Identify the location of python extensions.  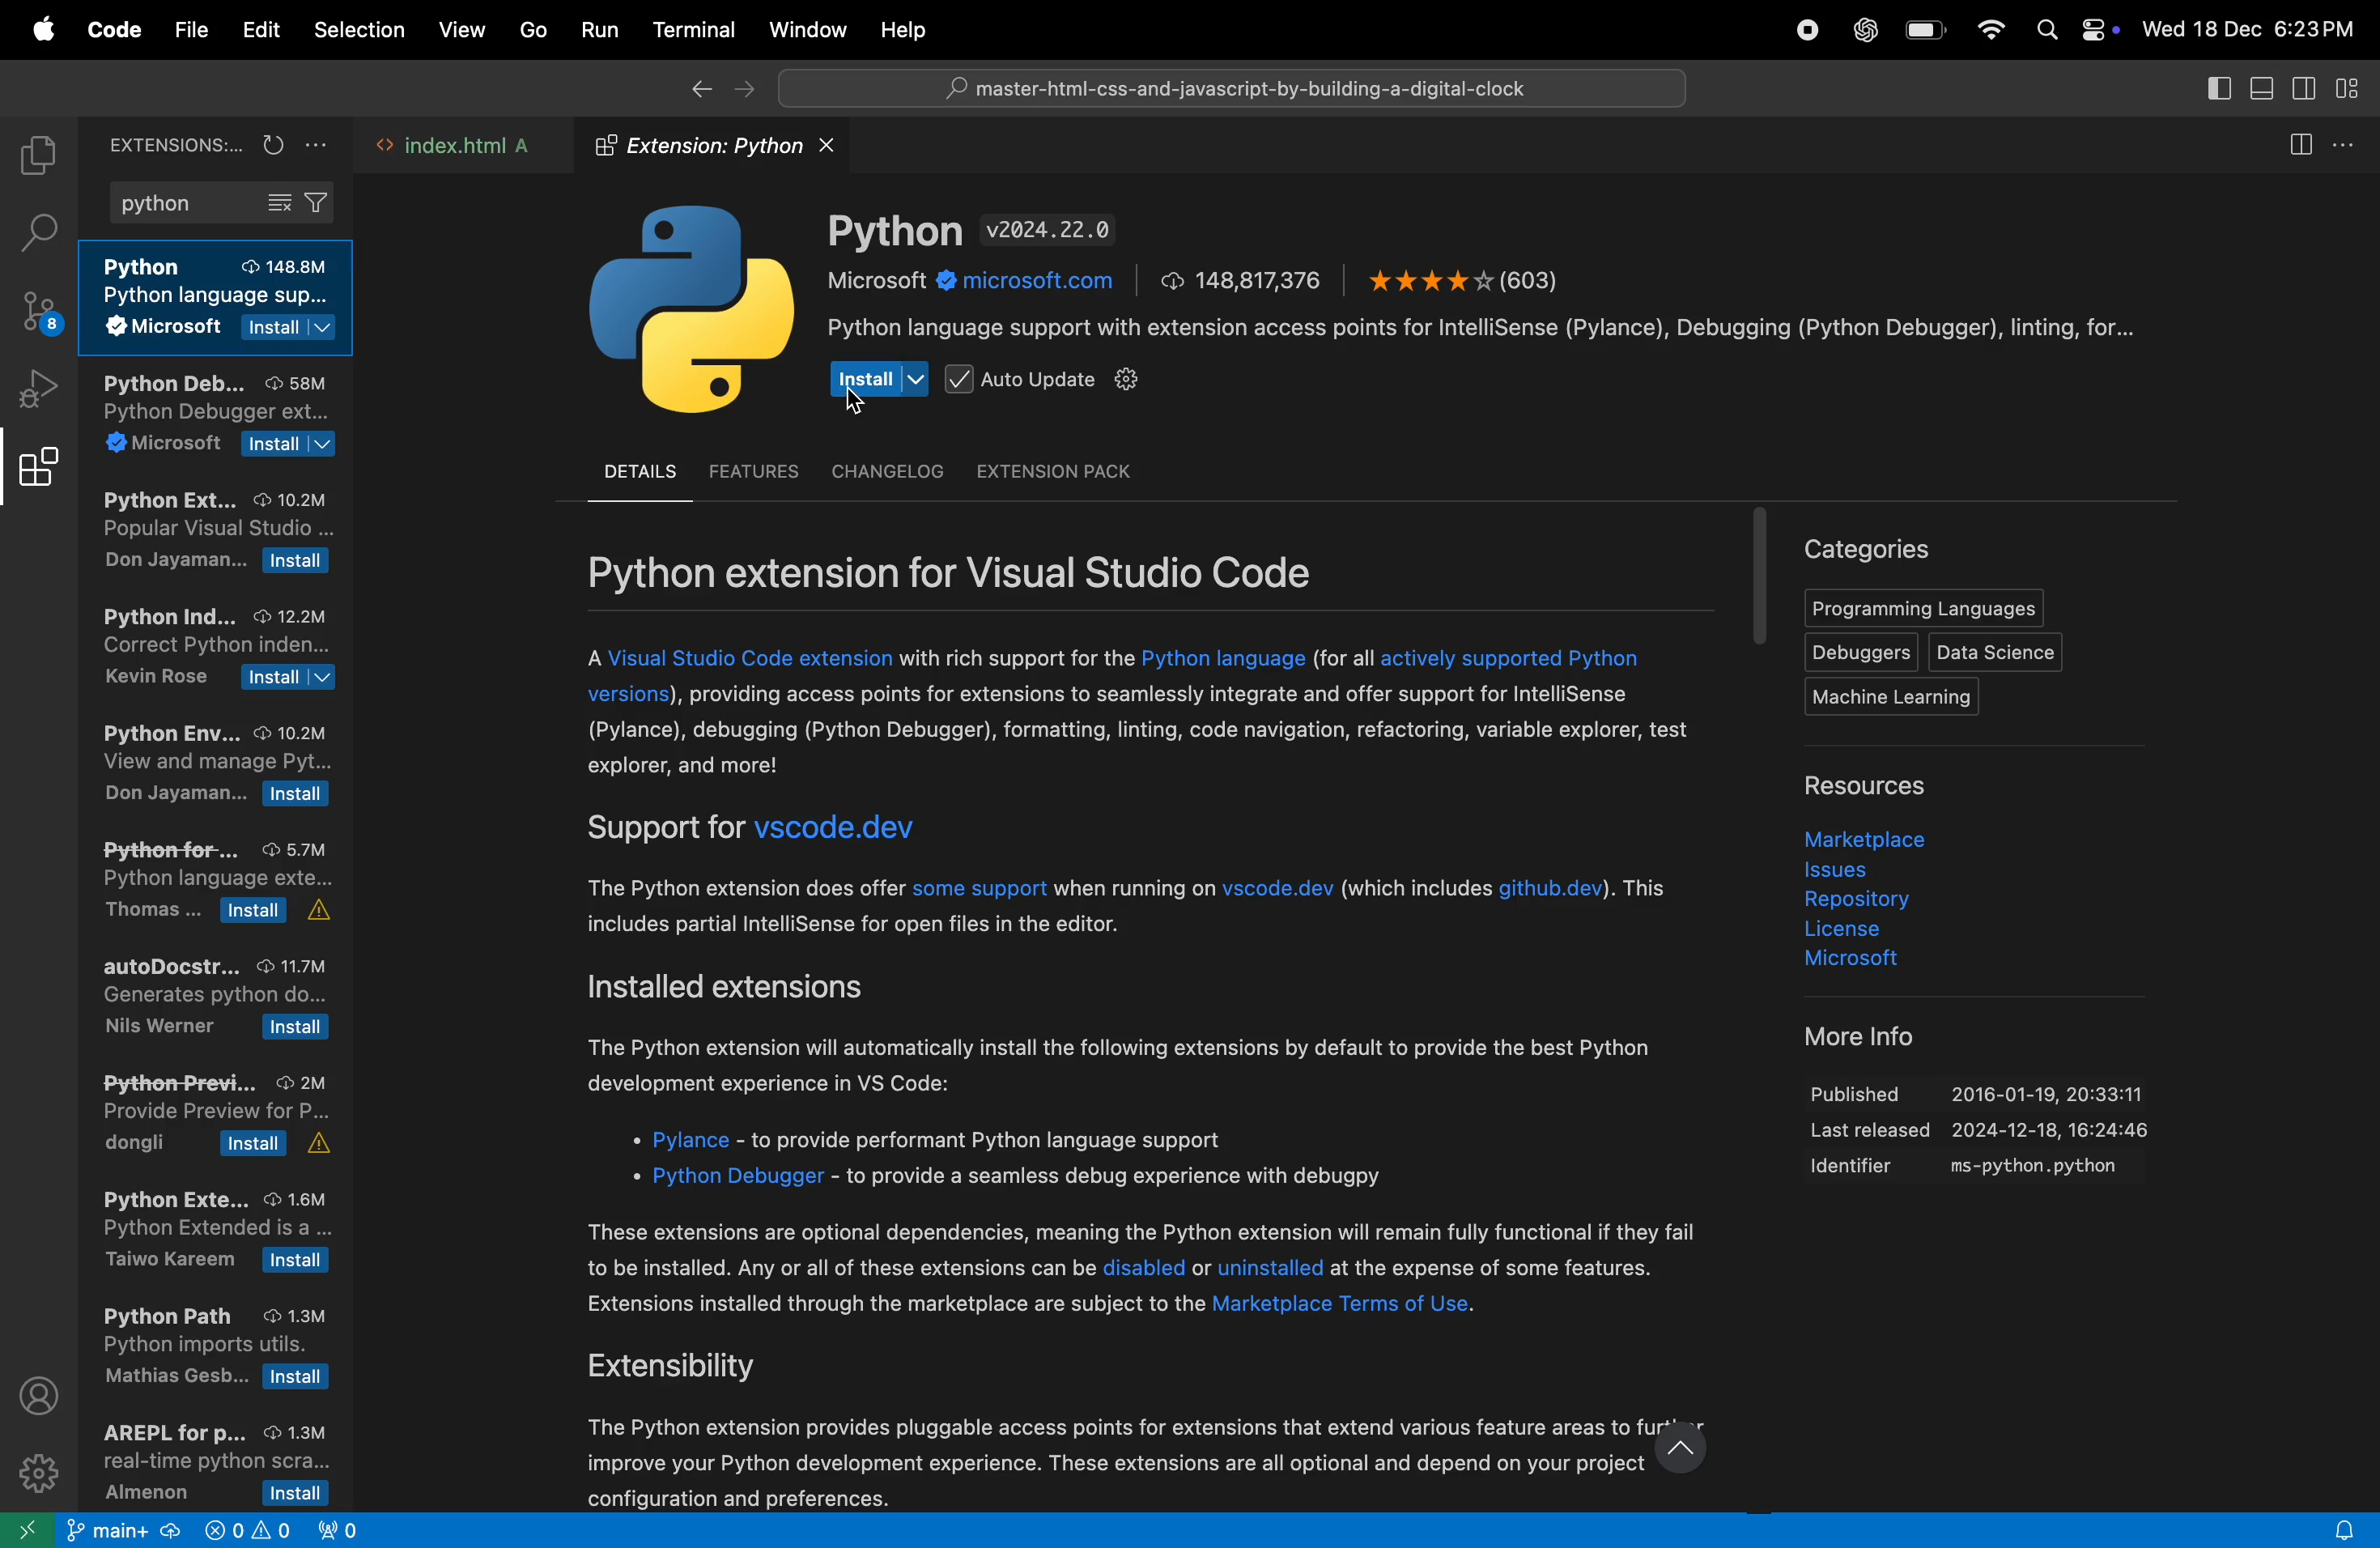
(213, 536).